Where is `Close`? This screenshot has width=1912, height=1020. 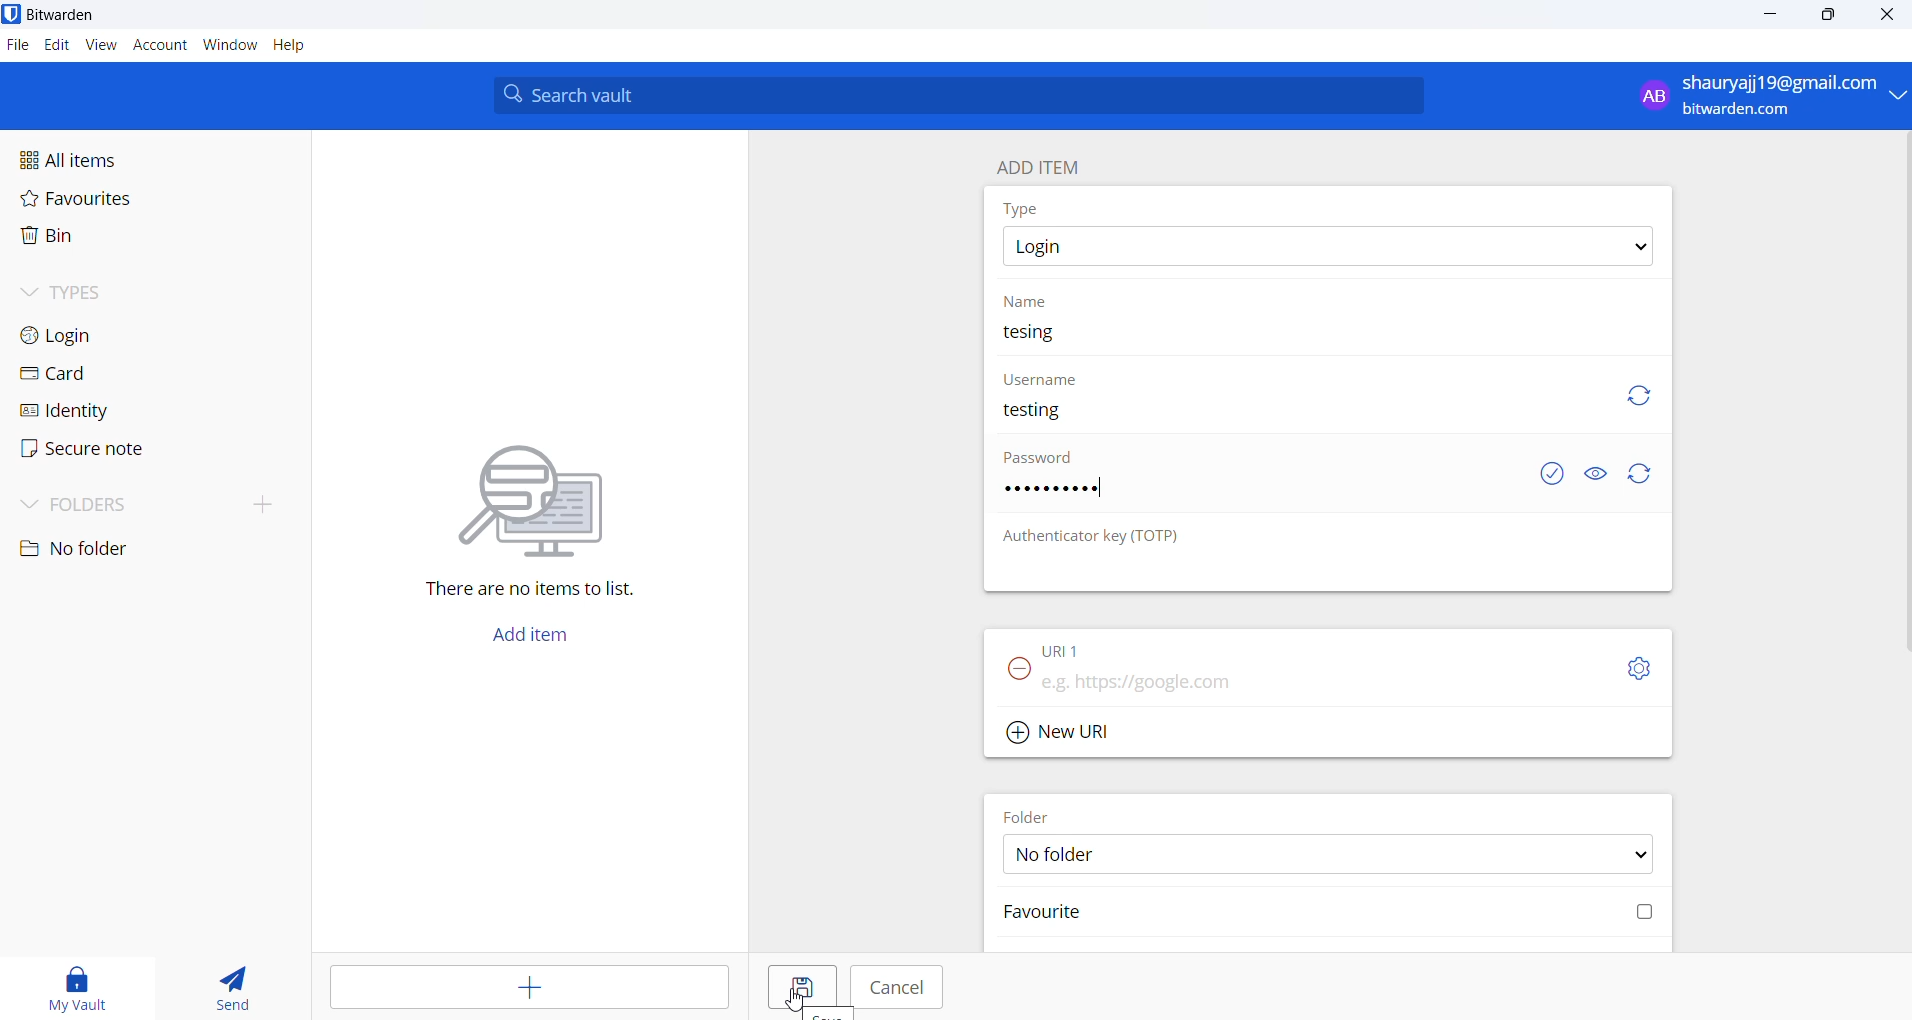
Close is located at coordinates (1889, 18).